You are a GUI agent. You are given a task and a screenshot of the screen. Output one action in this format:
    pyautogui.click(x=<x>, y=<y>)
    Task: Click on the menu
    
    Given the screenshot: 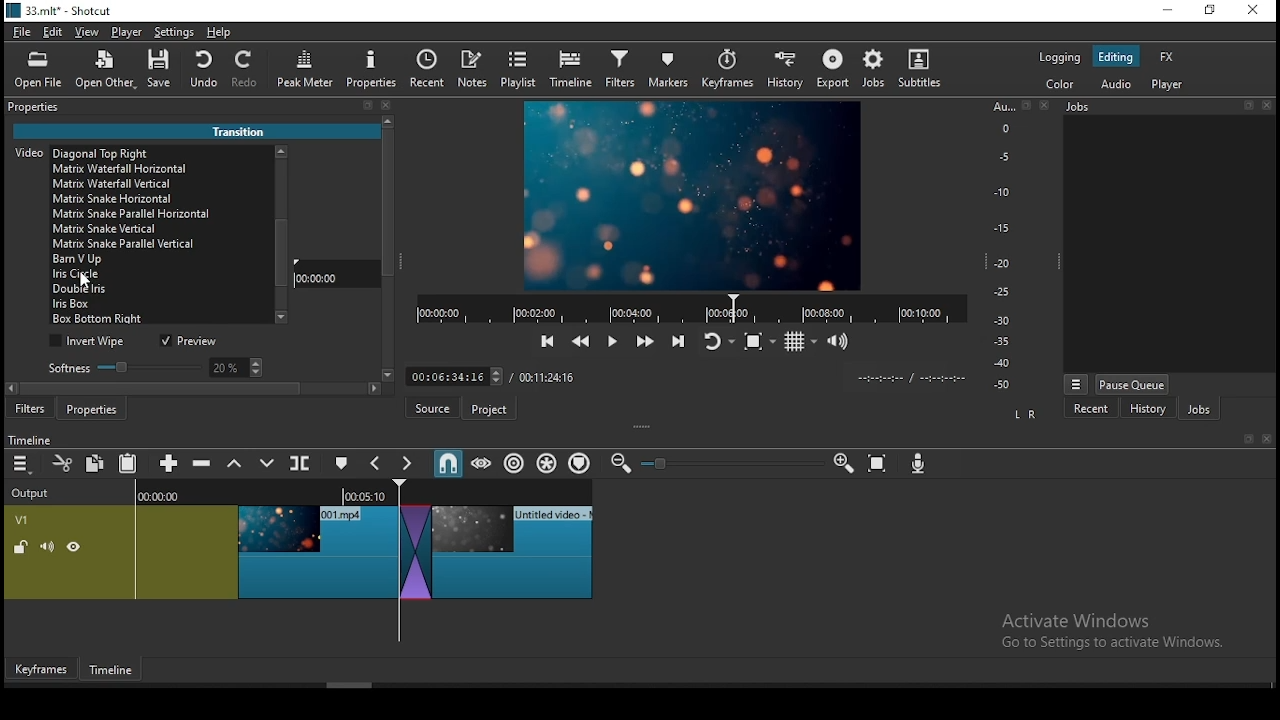 What is the action you would take?
    pyautogui.click(x=21, y=464)
    